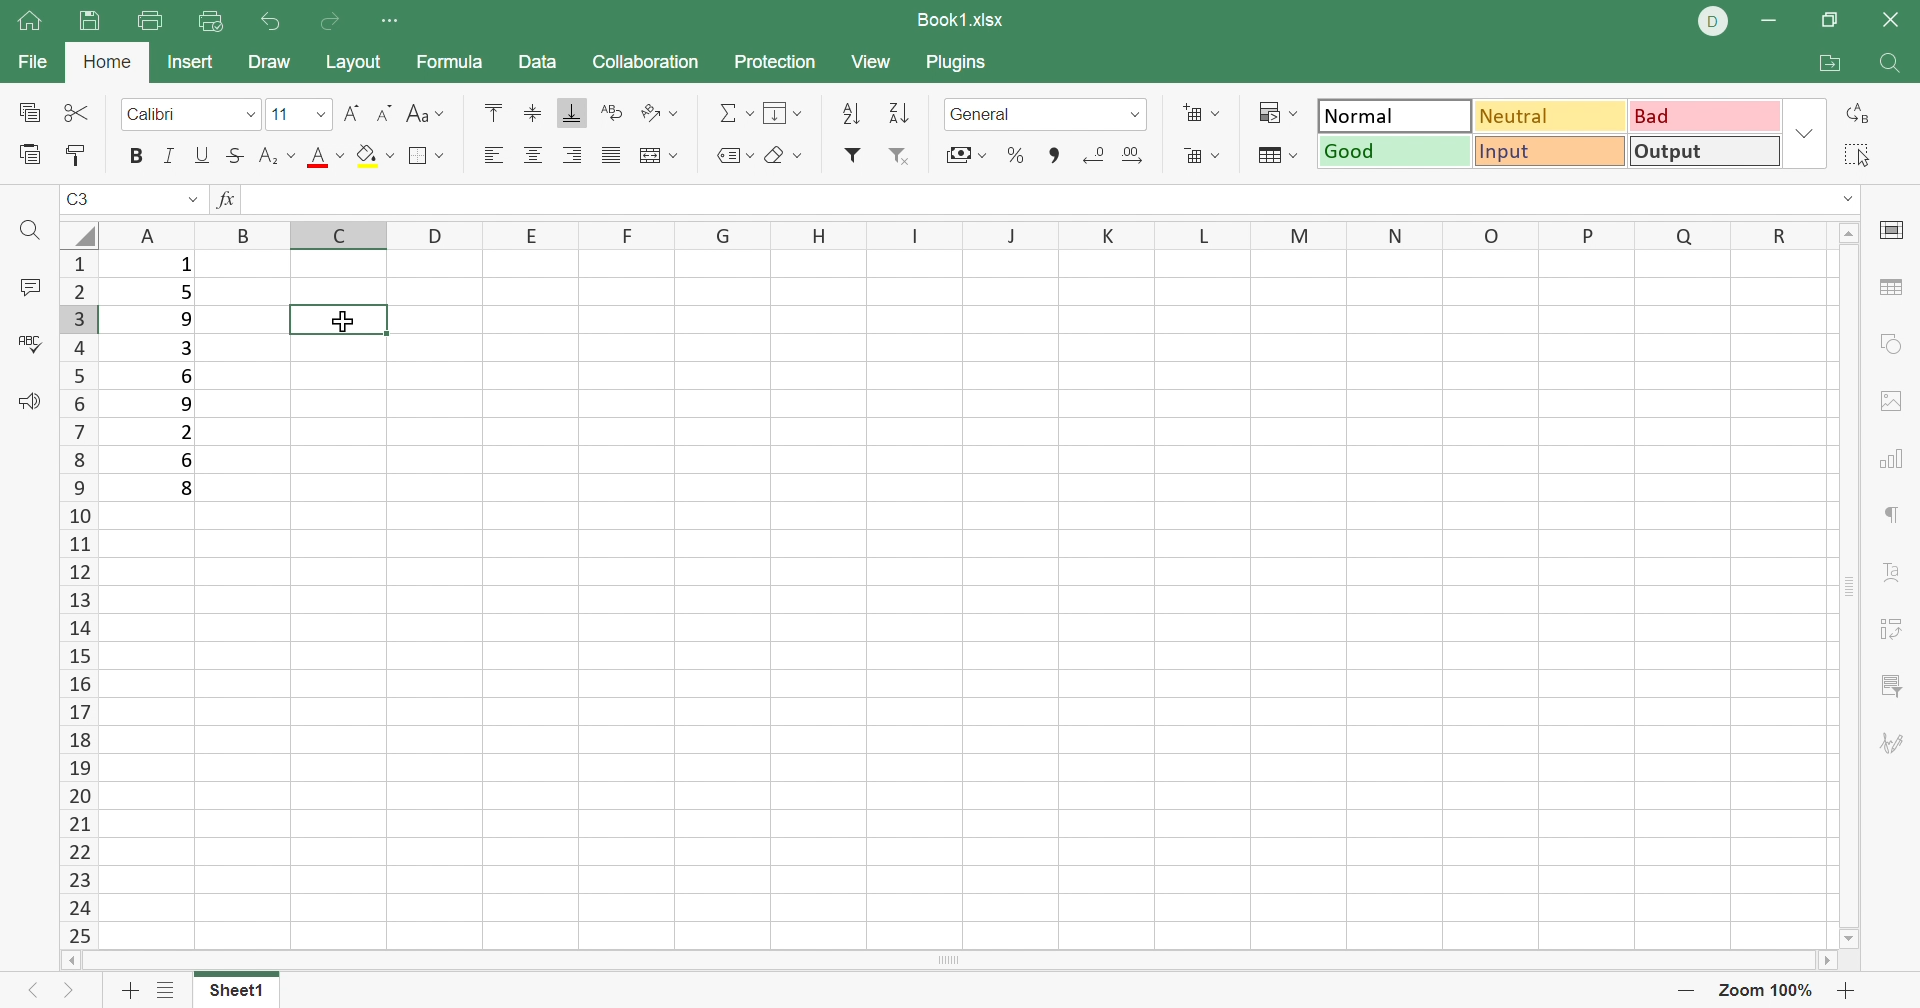 The width and height of the screenshot is (1920, 1008). Describe the element at coordinates (1281, 158) in the screenshot. I see `Format as table template` at that location.